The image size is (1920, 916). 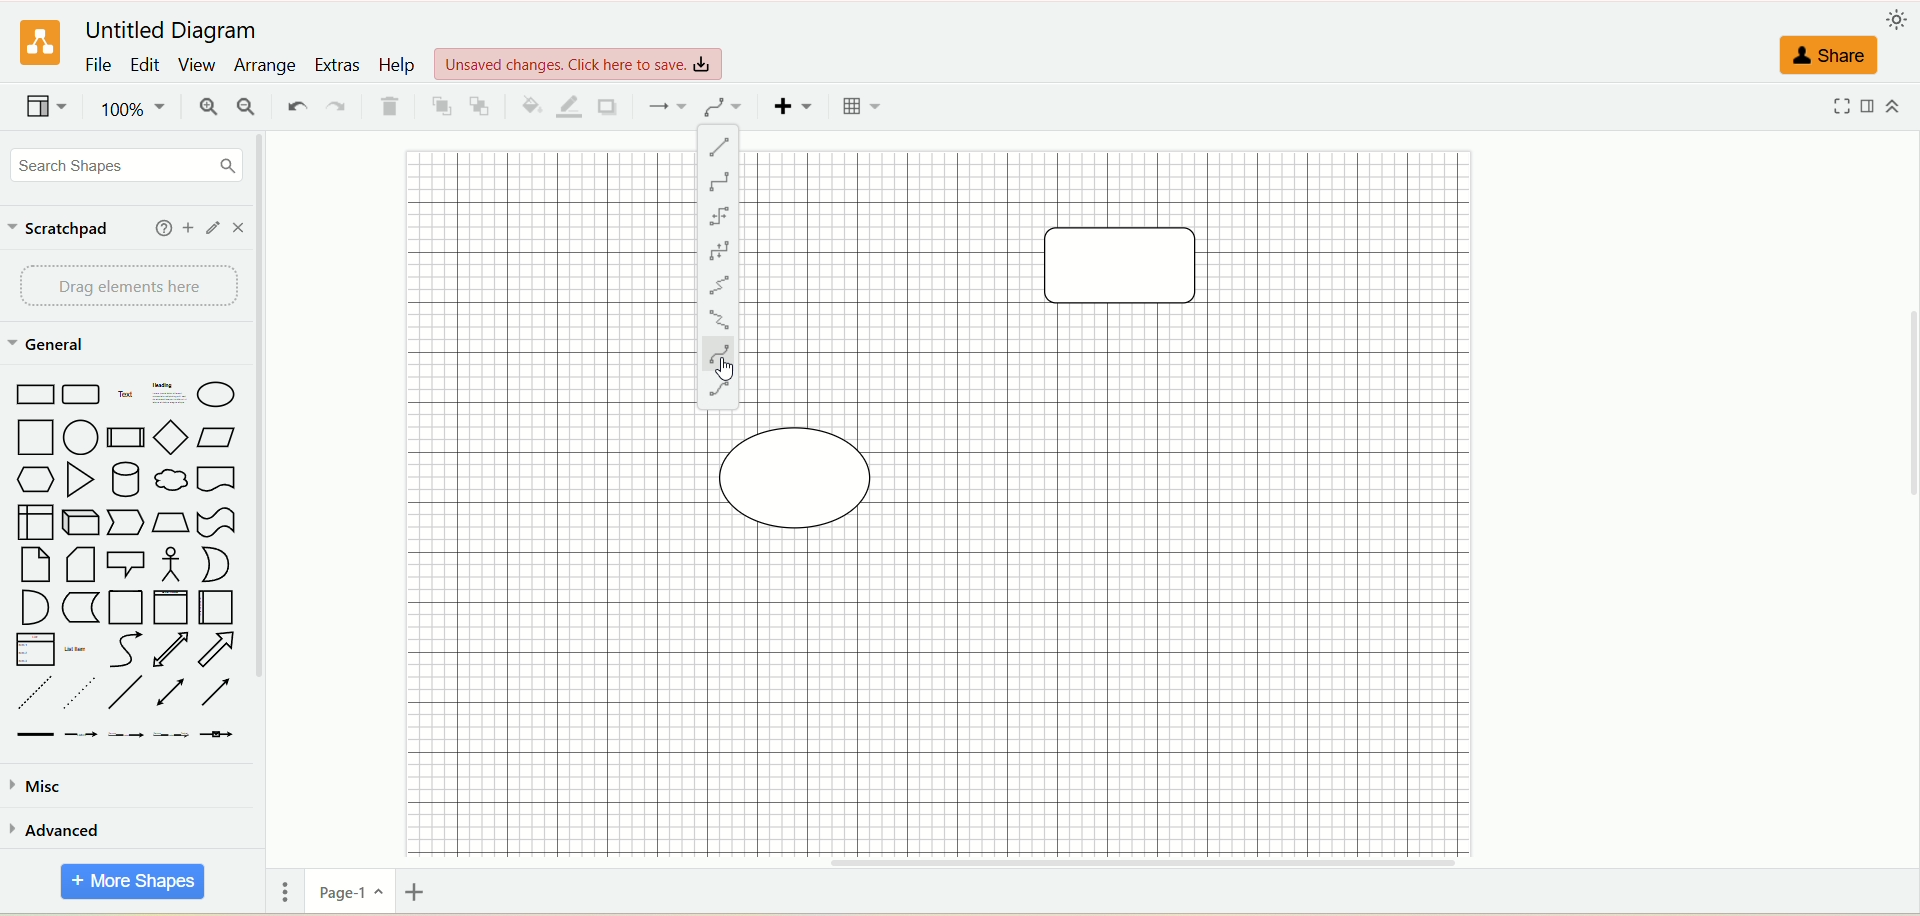 What do you see at coordinates (130, 882) in the screenshot?
I see `more shapes` at bounding box center [130, 882].